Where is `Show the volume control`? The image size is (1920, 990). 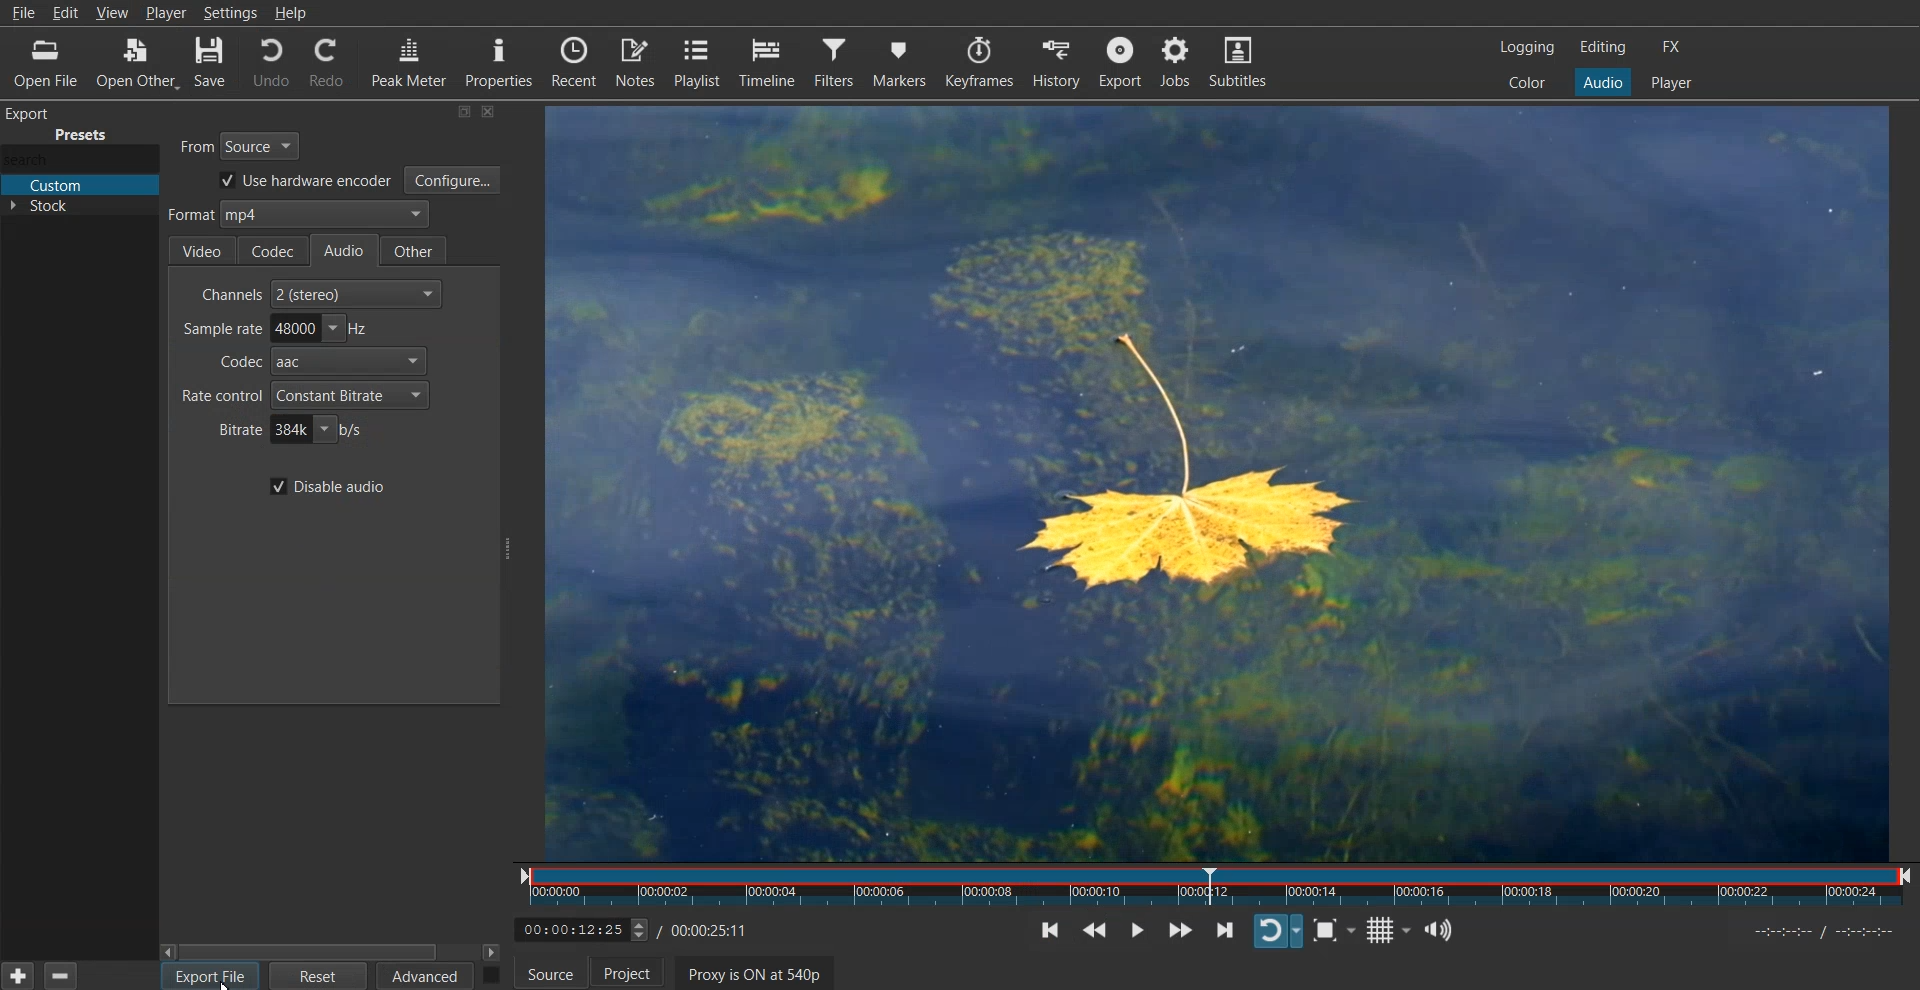 Show the volume control is located at coordinates (1444, 929).